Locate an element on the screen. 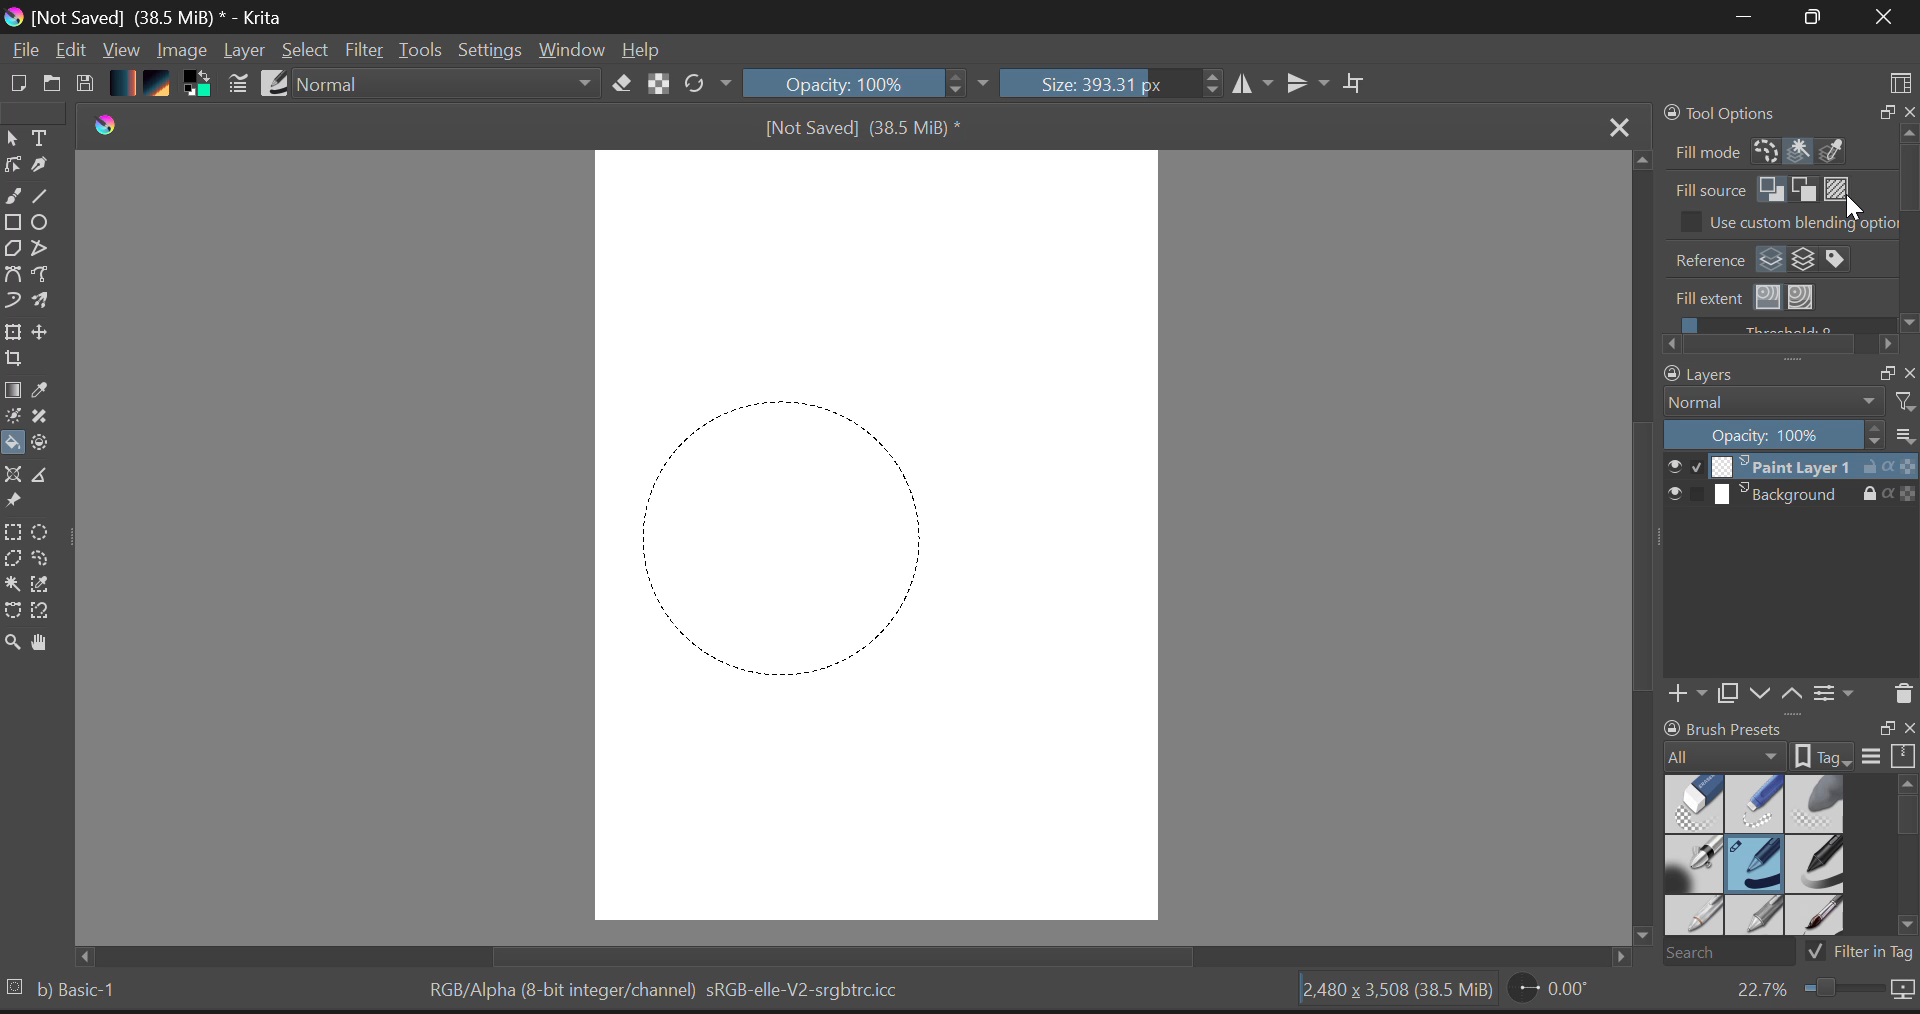  Filter is located at coordinates (365, 51).